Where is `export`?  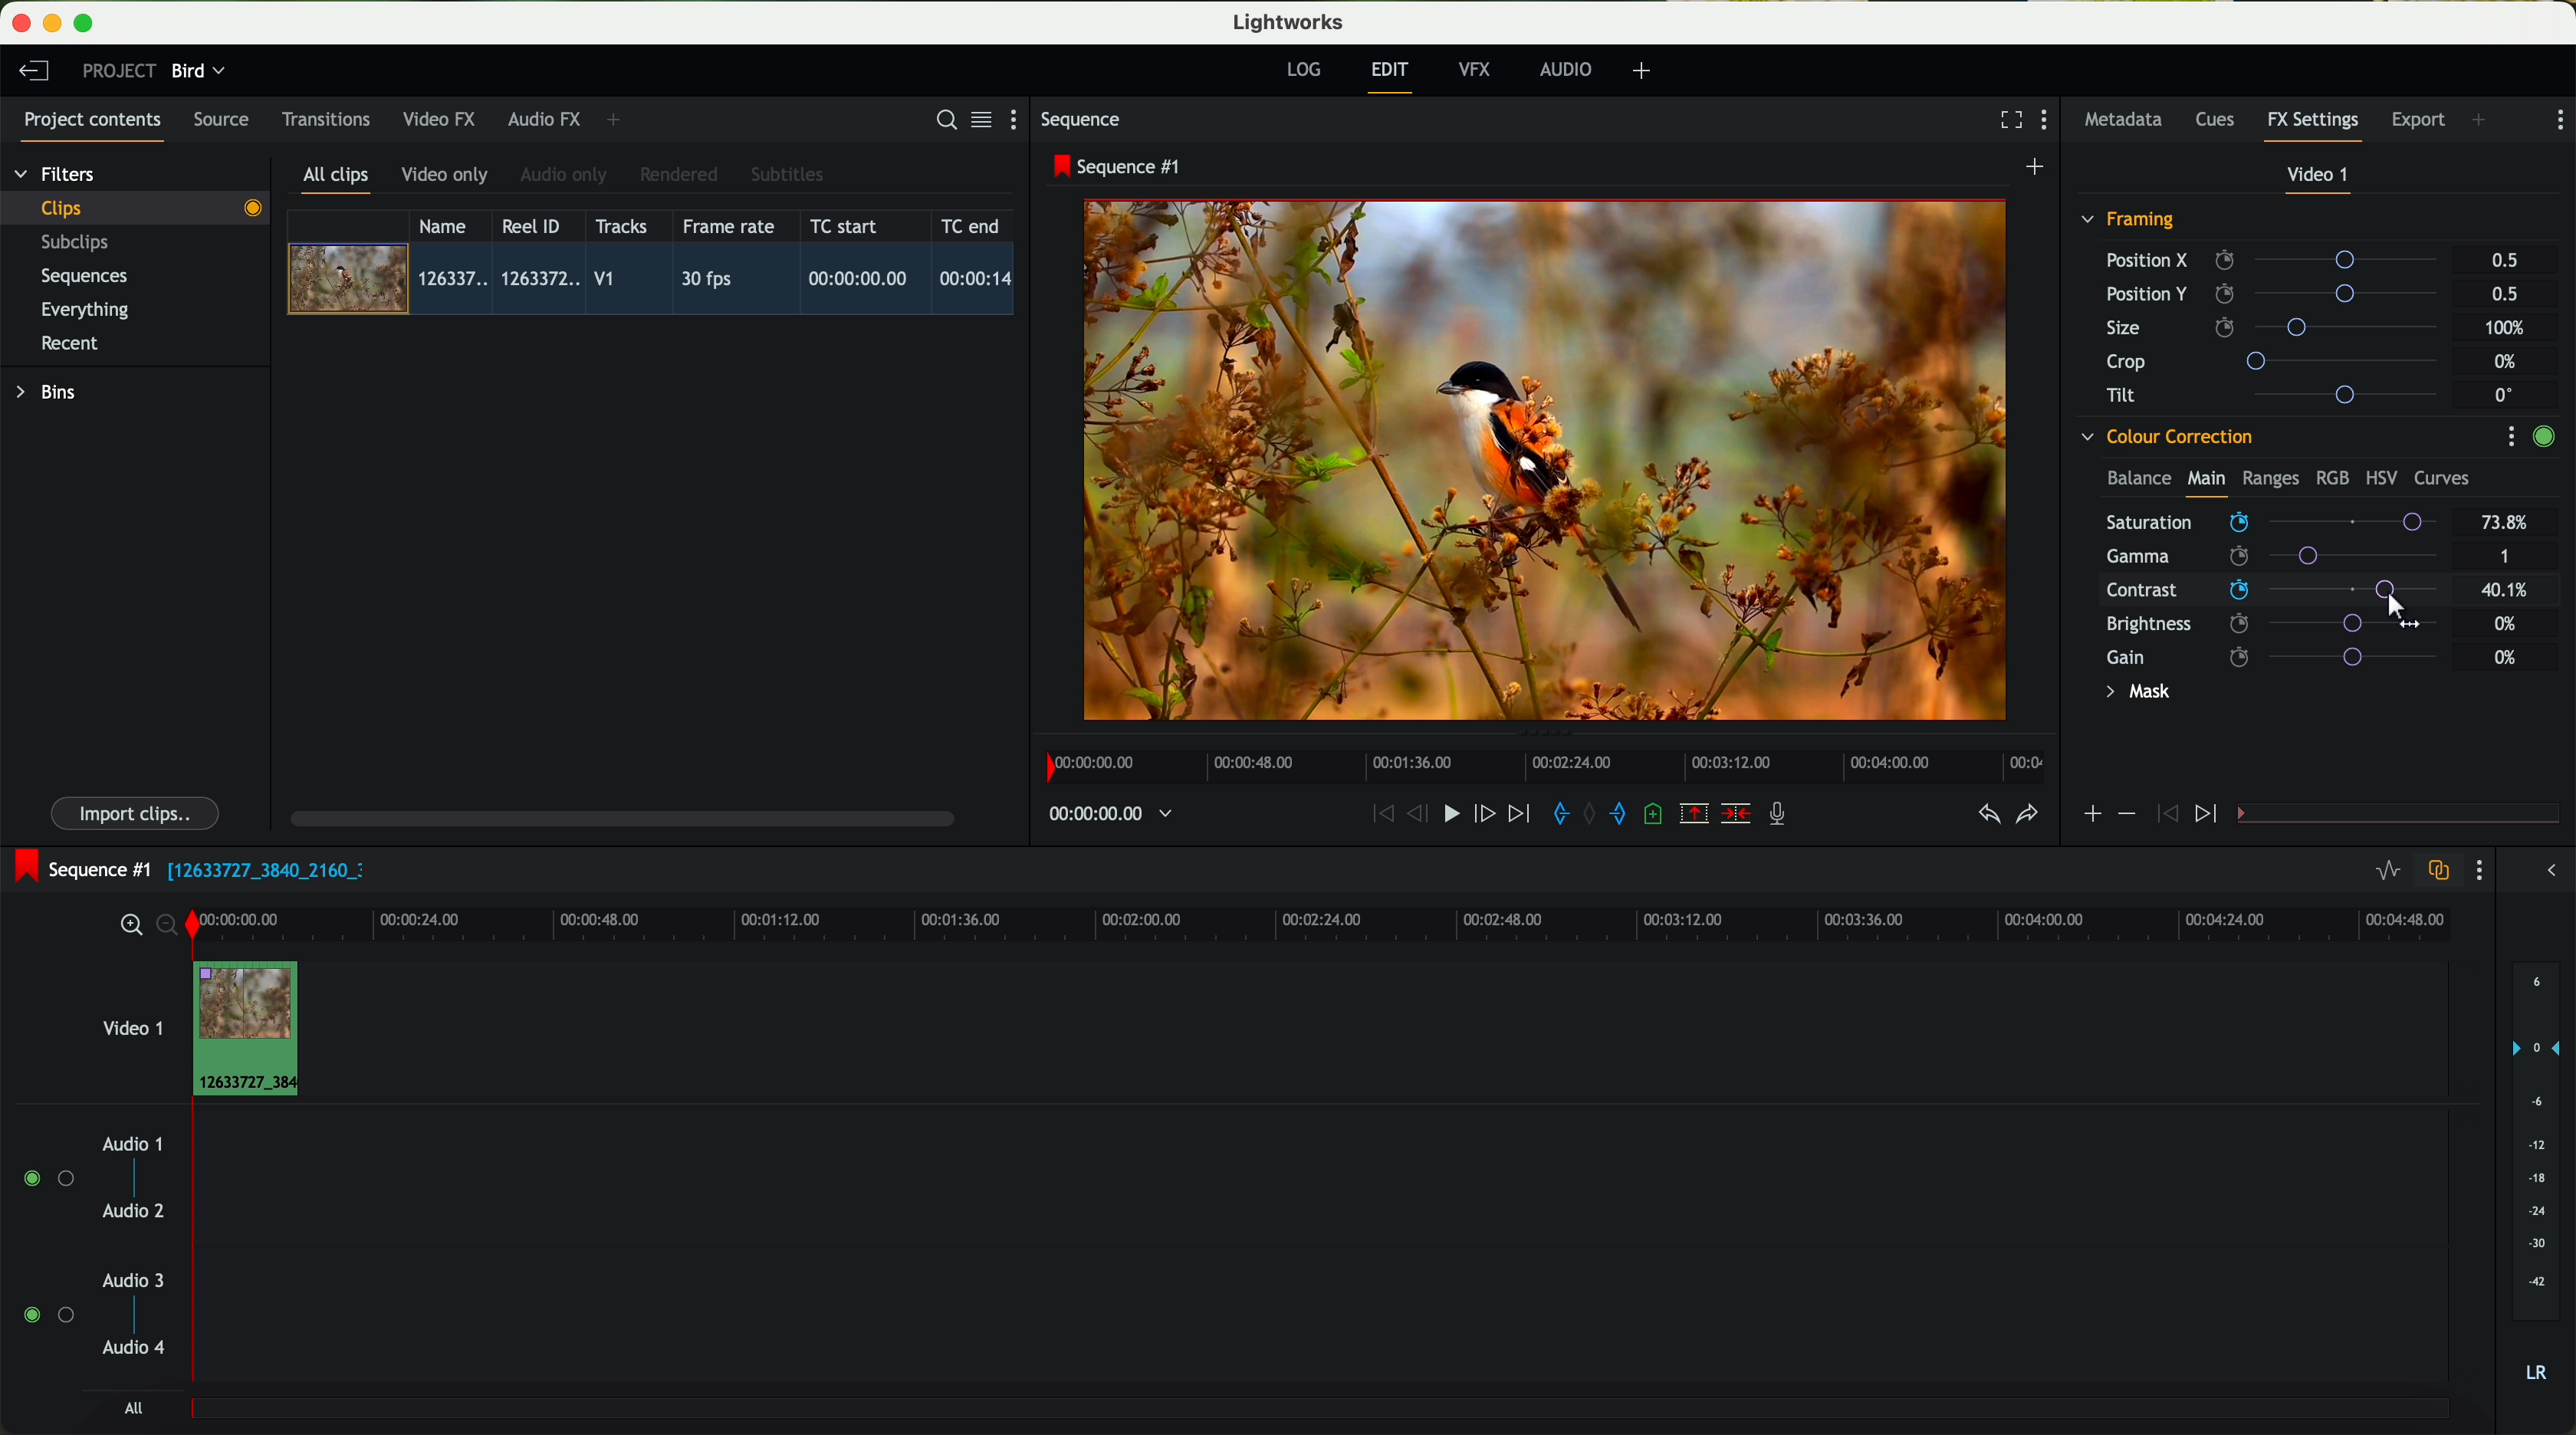 export is located at coordinates (2419, 122).